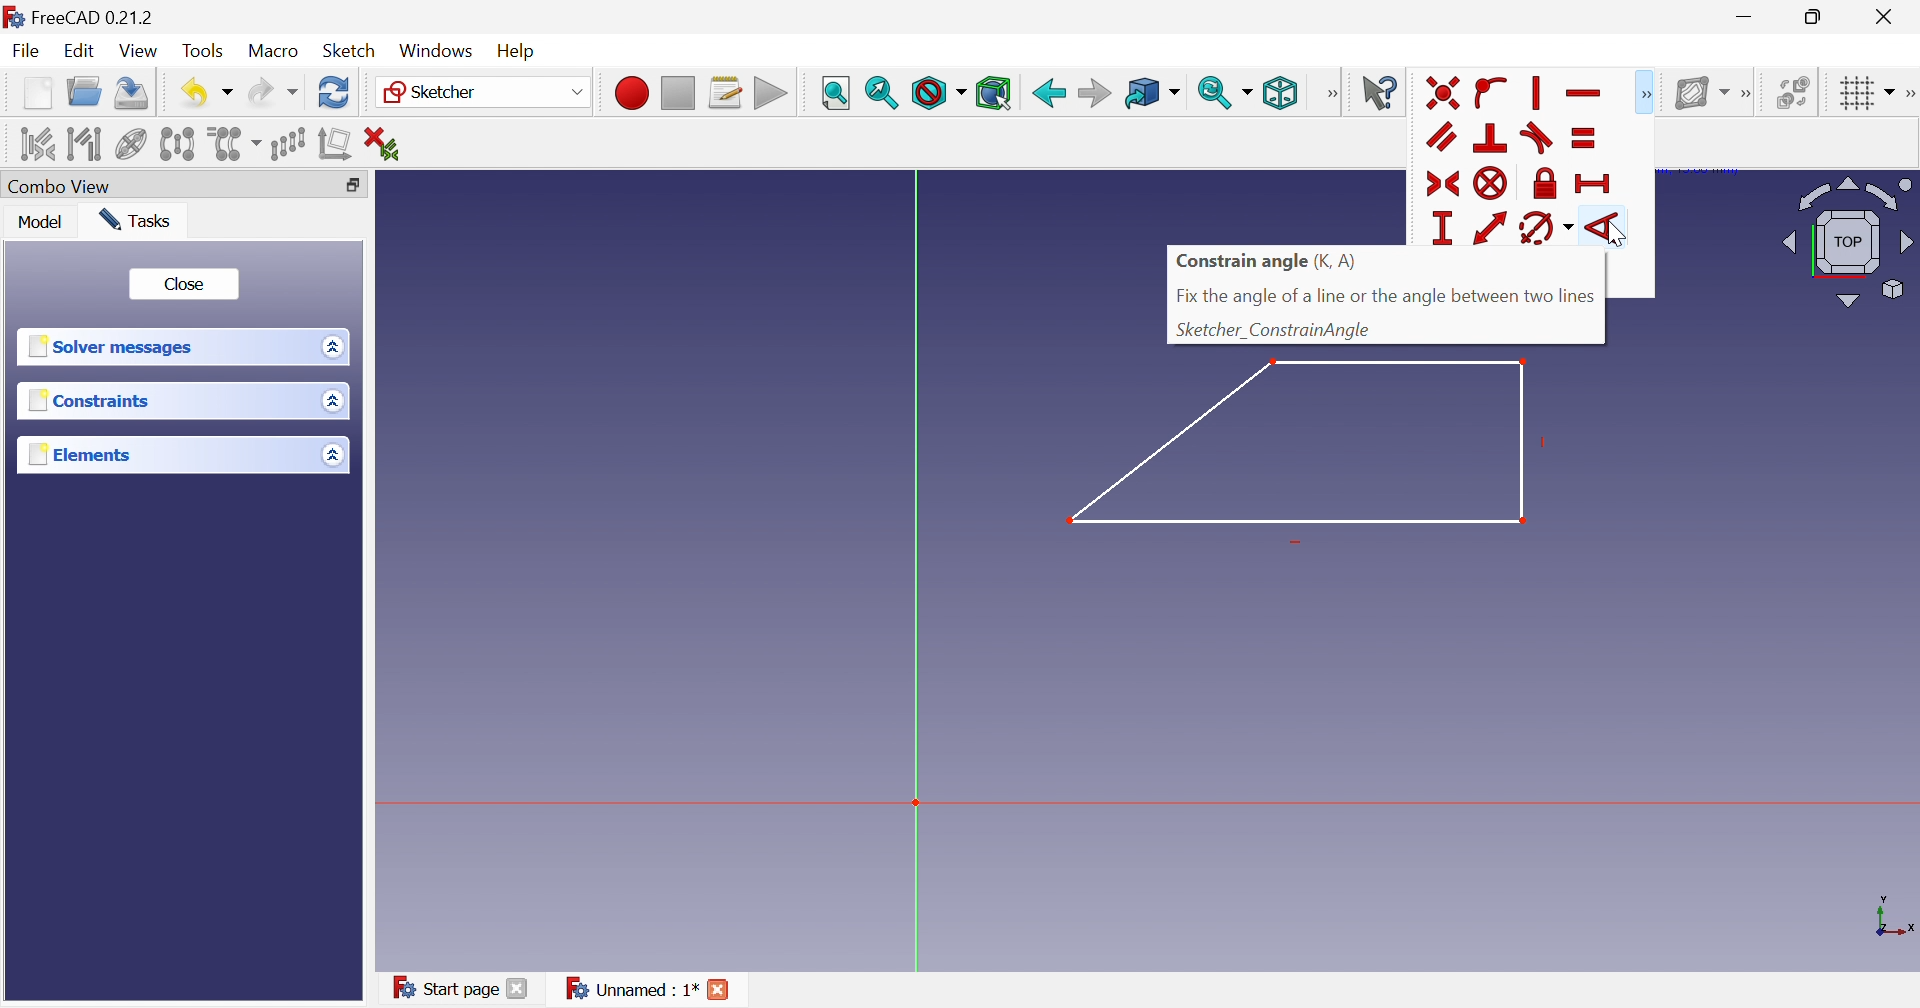  Describe the element at coordinates (1538, 230) in the screenshot. I see `Constraint arc or circle` at that location.